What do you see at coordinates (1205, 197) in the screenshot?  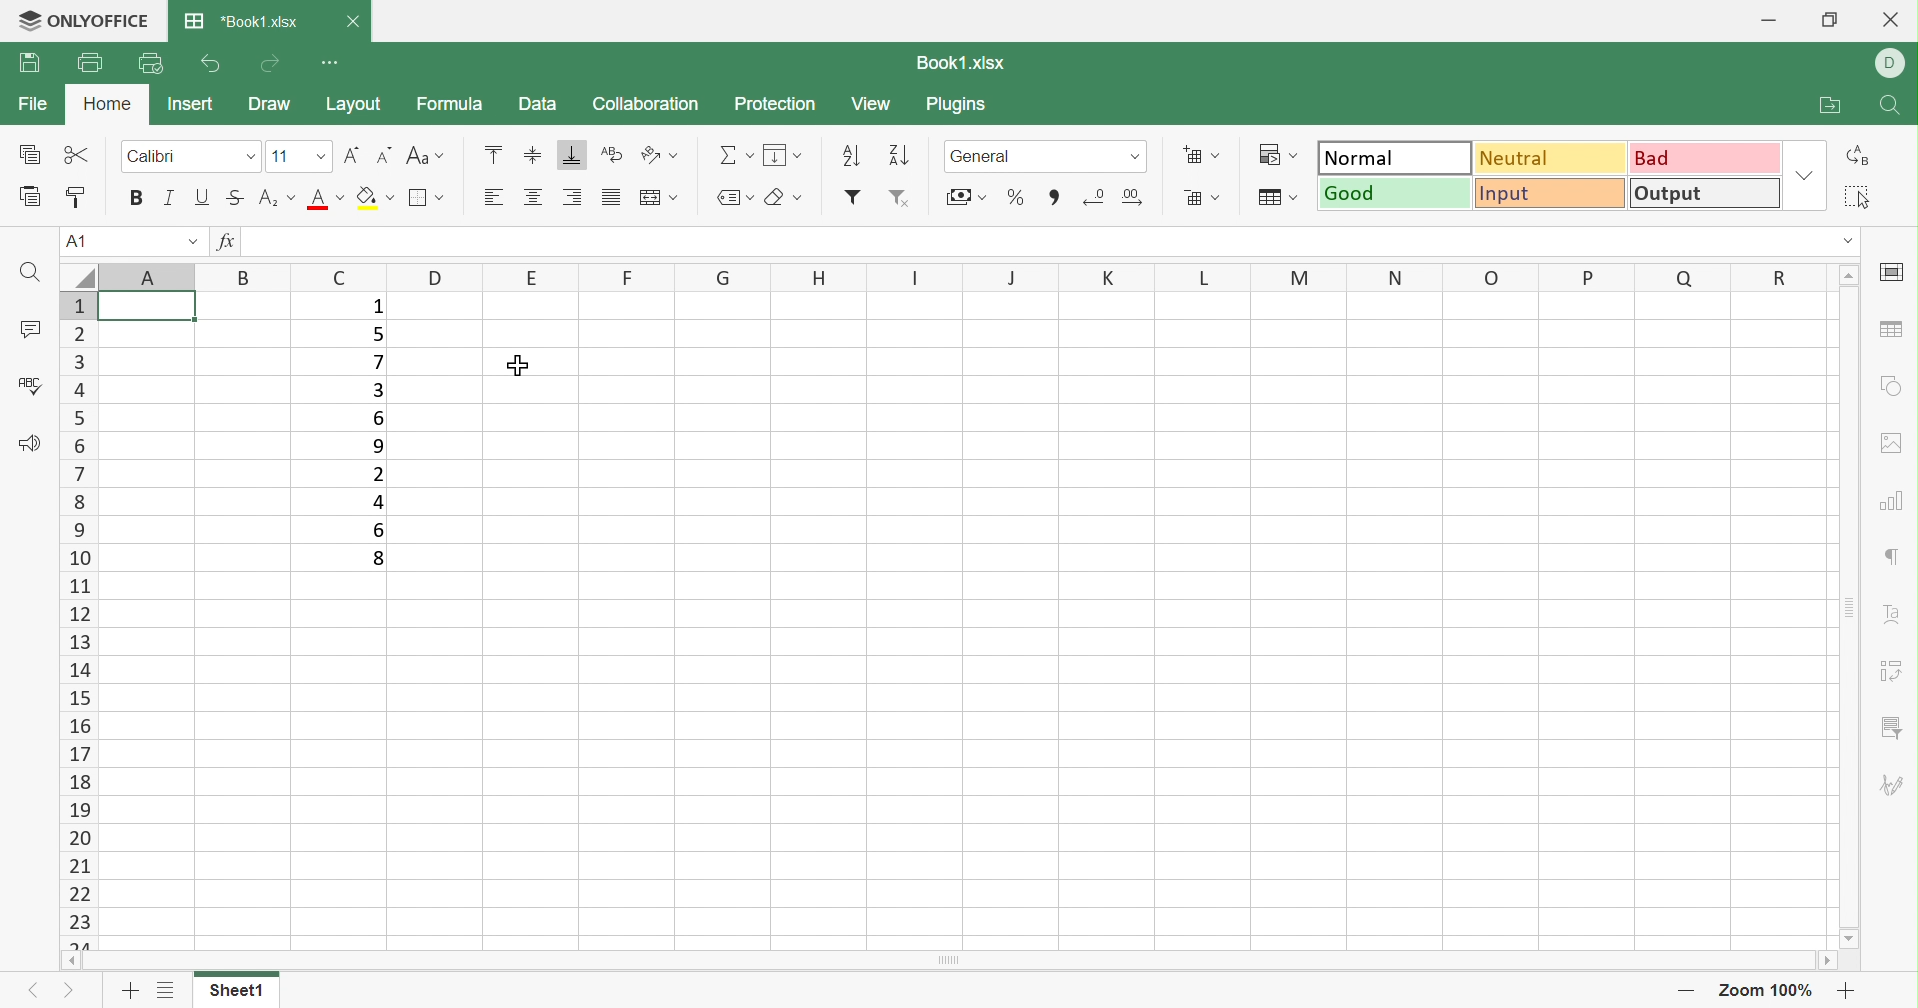 I see `Delete cells` at bounding box center [1205, 197].